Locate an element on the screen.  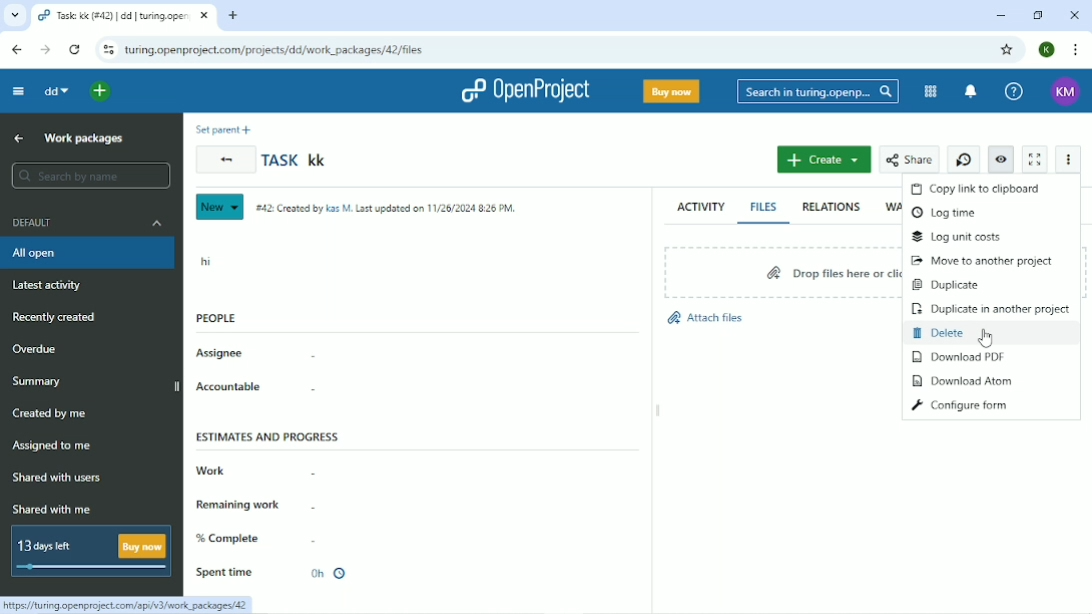
Assigned to me is located at coordinates (53, 448).